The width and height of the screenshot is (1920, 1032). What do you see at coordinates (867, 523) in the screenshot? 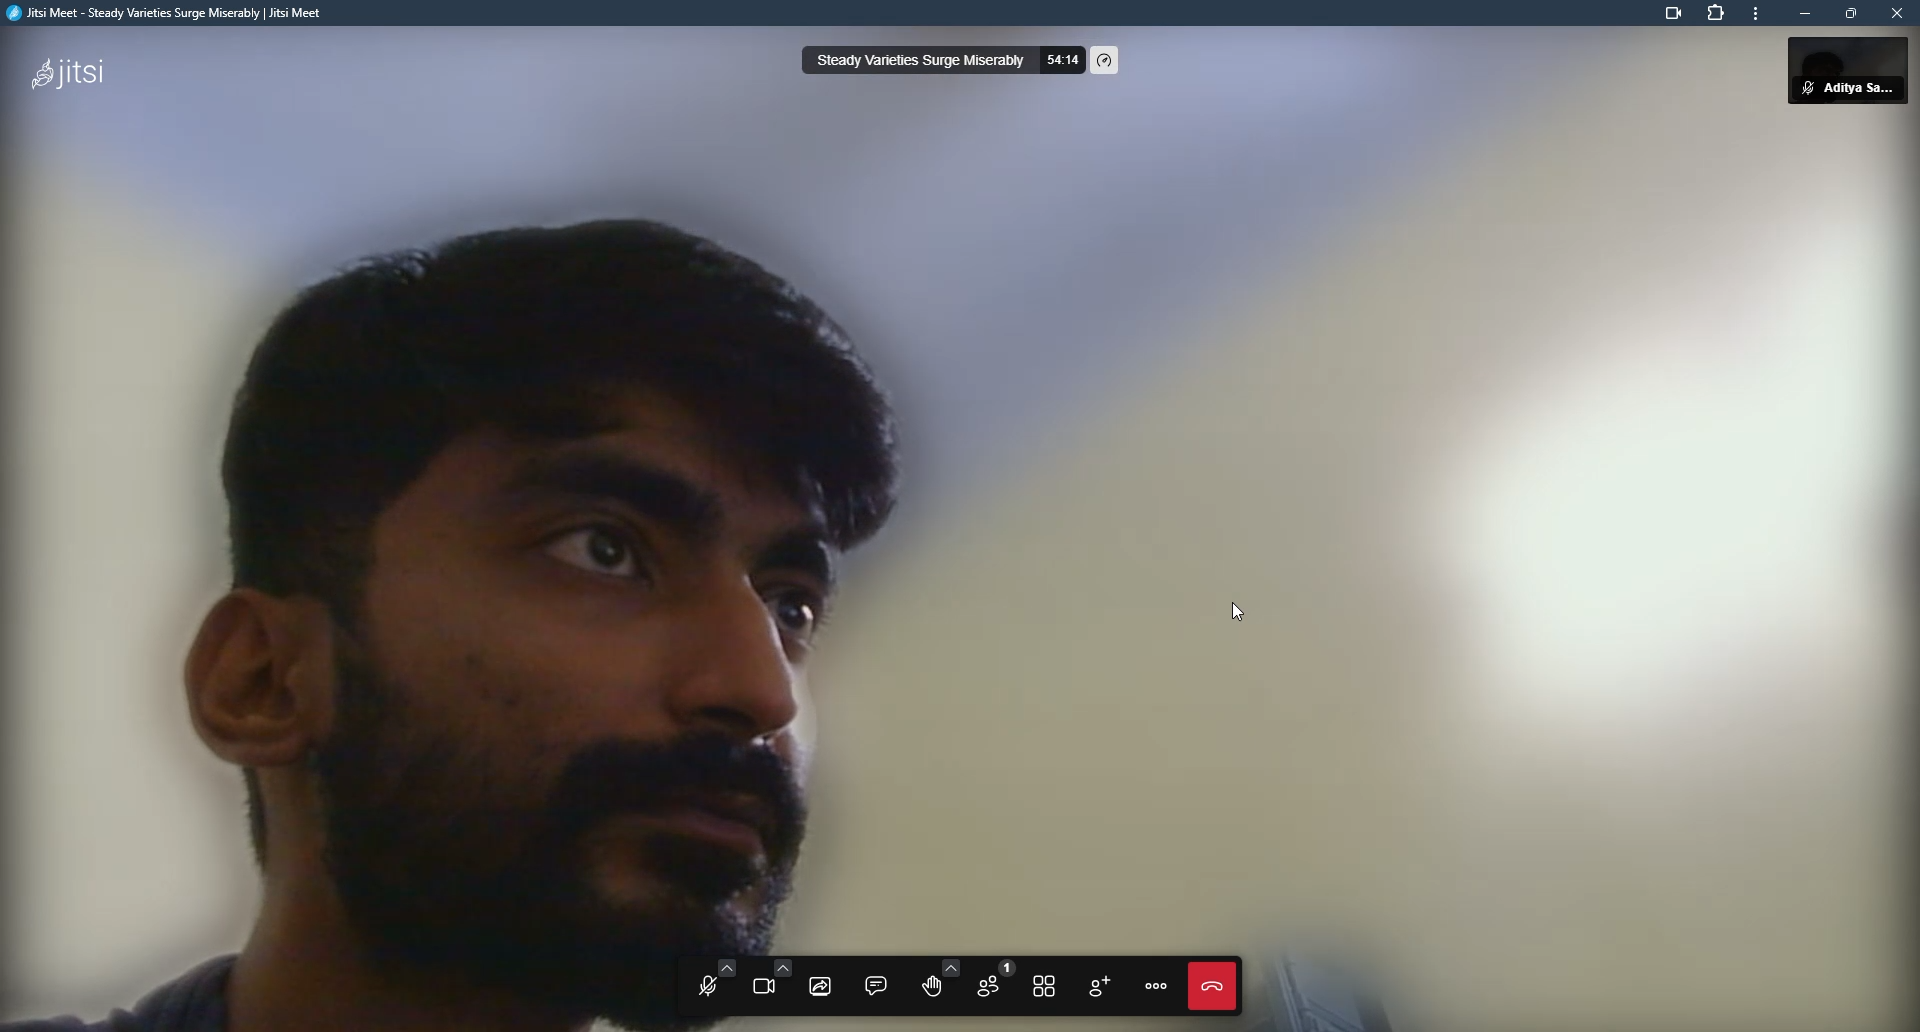
I see `video blurred` at bounding box center [867, 523].